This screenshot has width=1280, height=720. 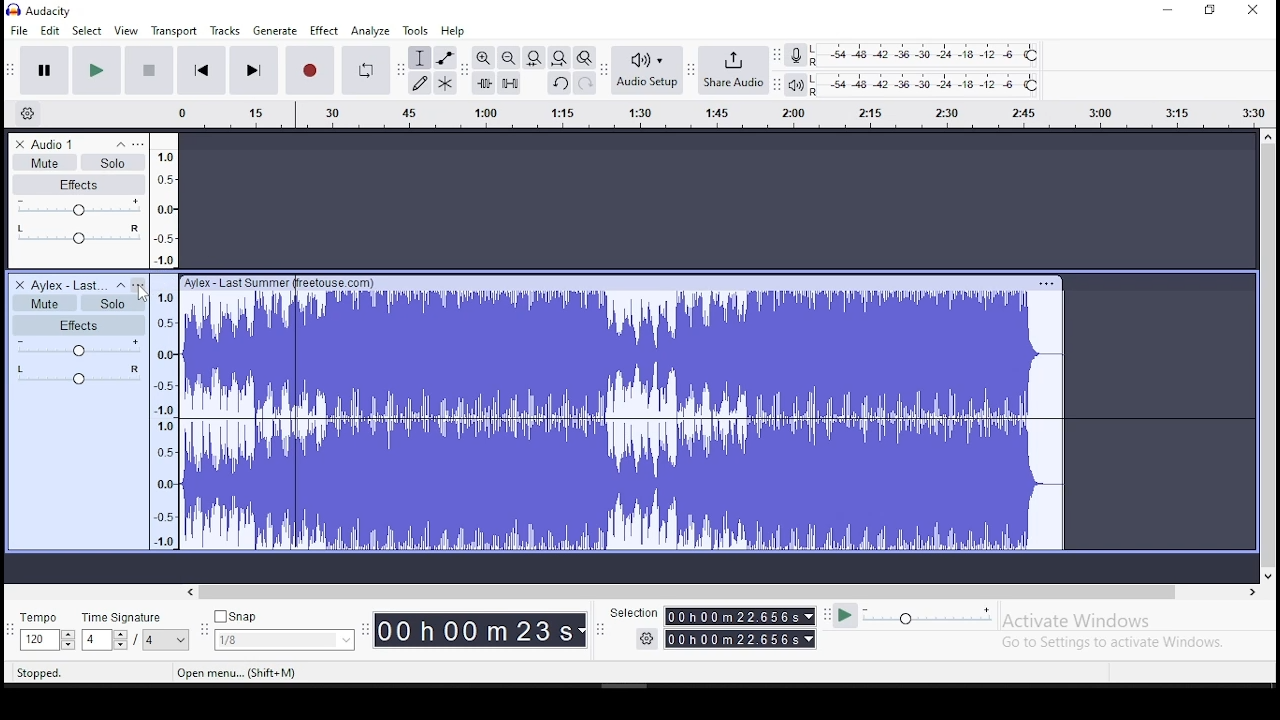 I want to click on play, so click(x=96, y=71).